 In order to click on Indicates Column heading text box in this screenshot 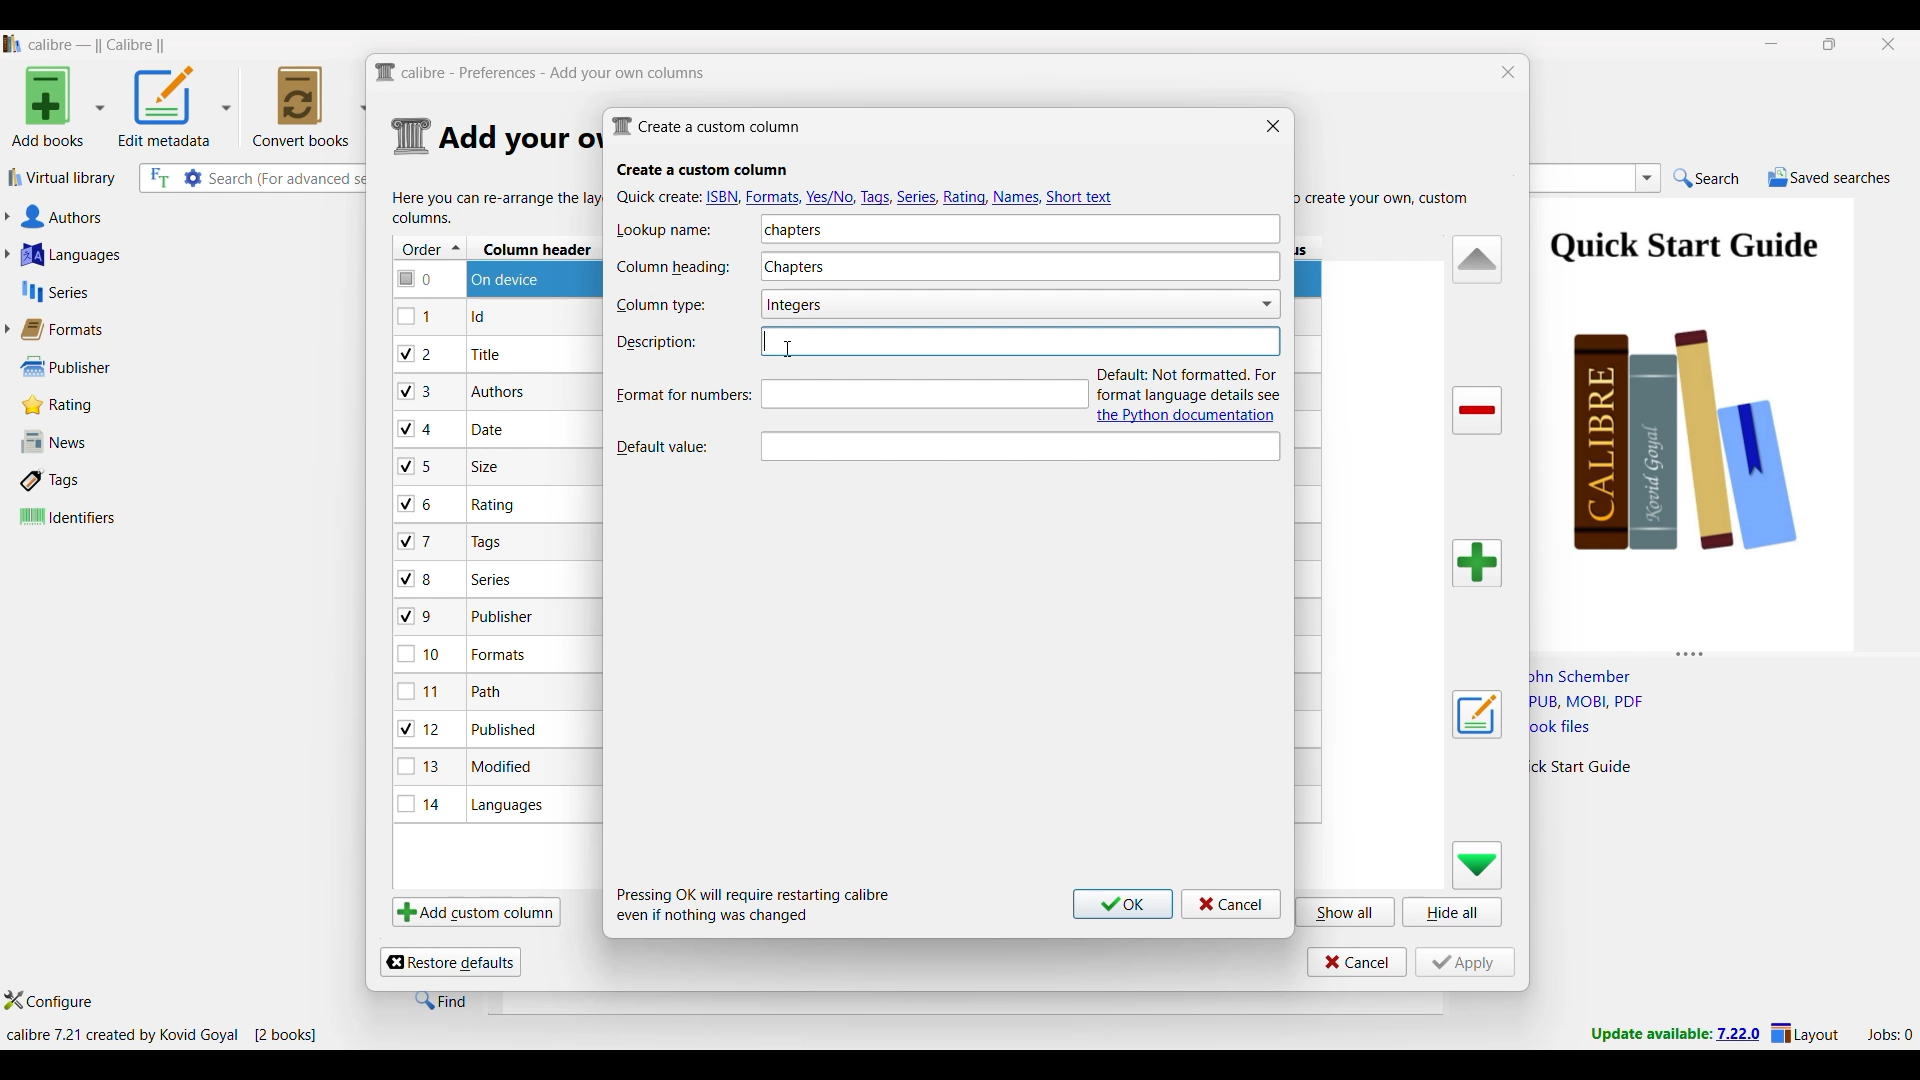, I will do `click(672, 268)`.